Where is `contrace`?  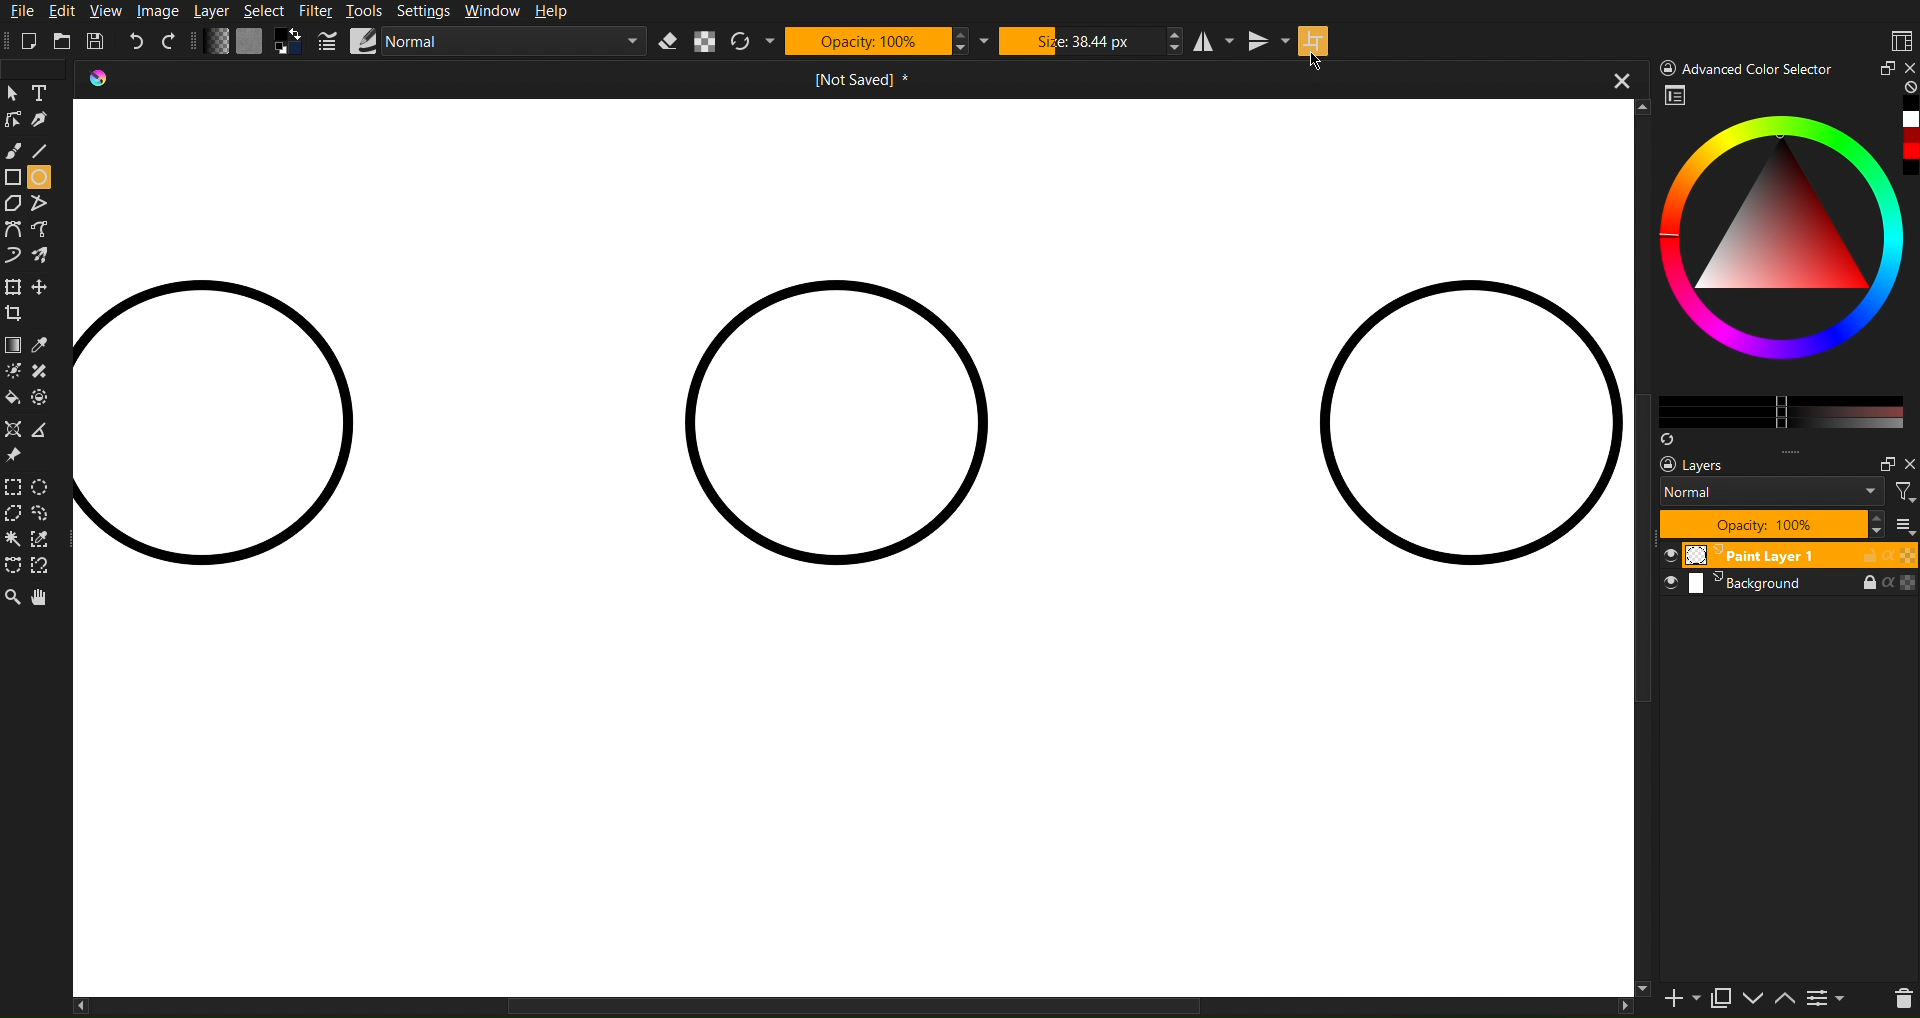 contrace is located at coordinates (1833, 998).